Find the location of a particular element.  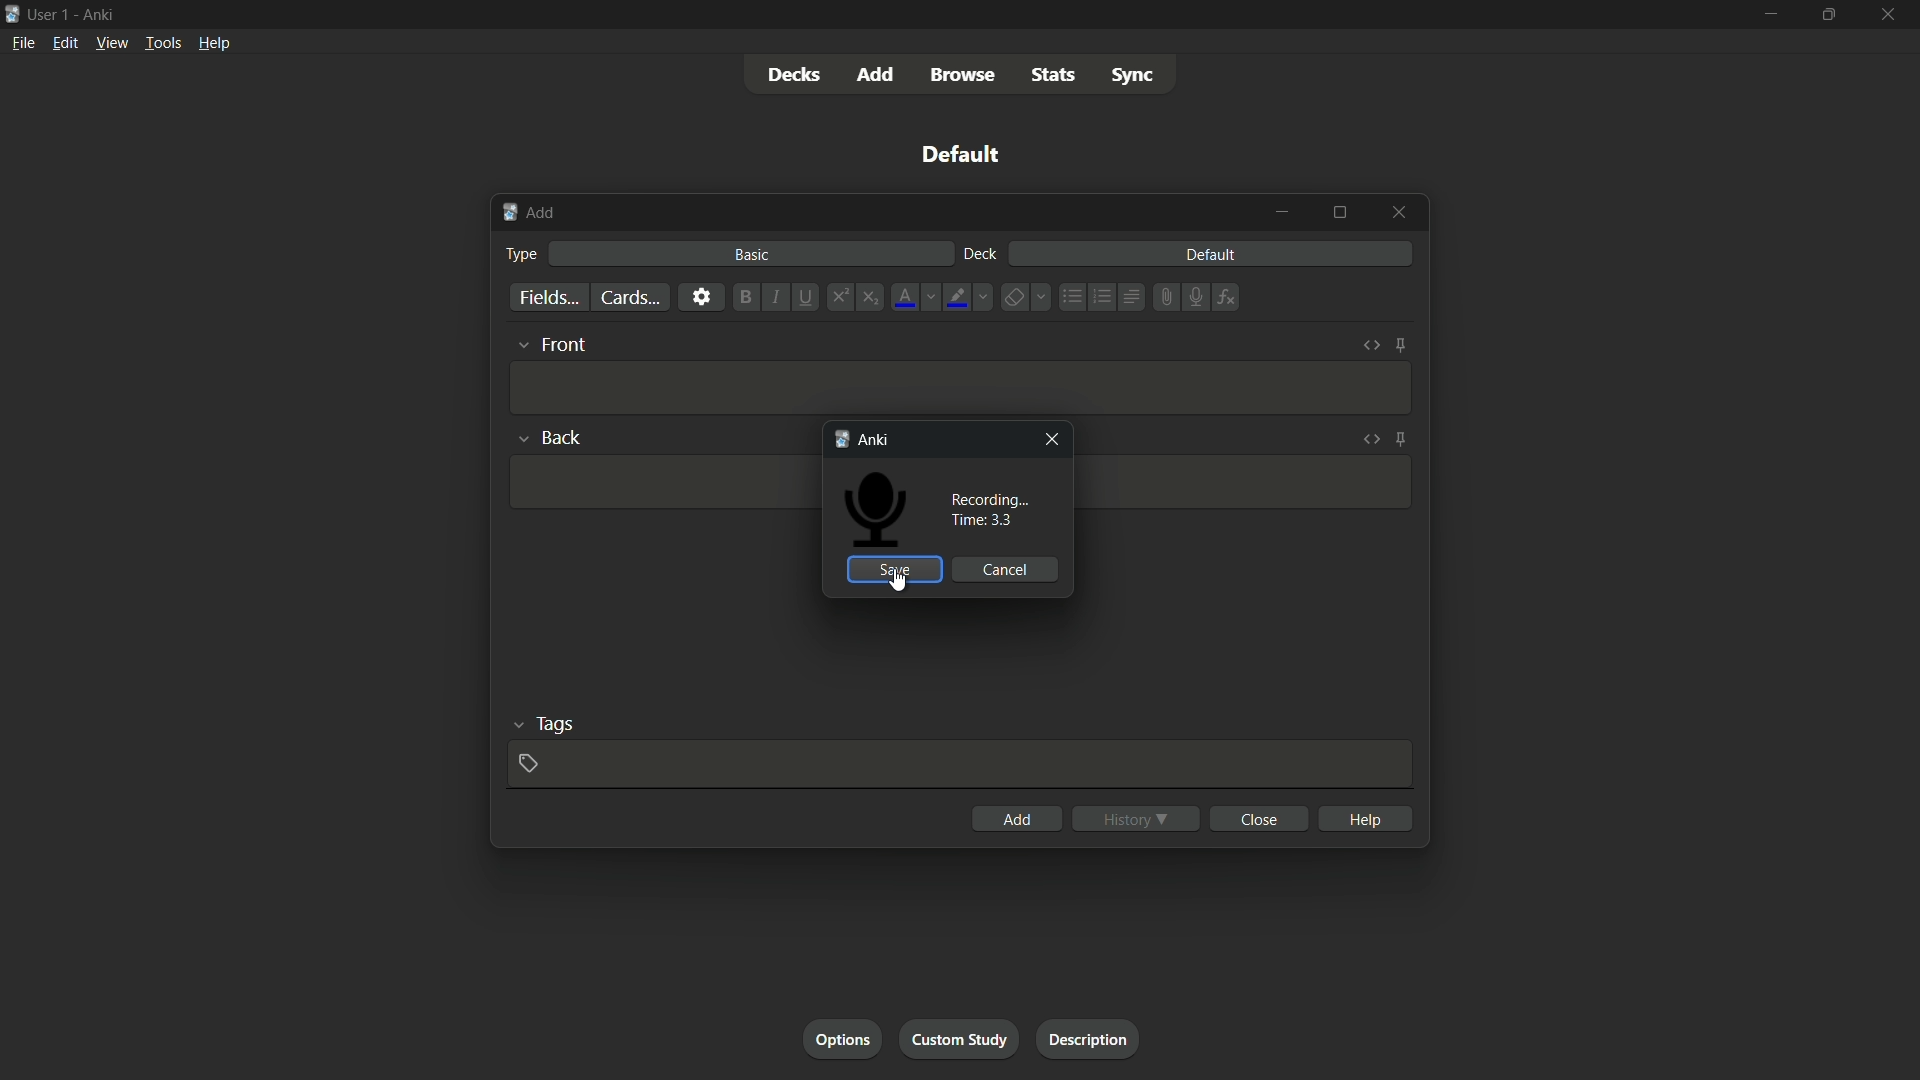

bold is located at coordinates (742, 297).